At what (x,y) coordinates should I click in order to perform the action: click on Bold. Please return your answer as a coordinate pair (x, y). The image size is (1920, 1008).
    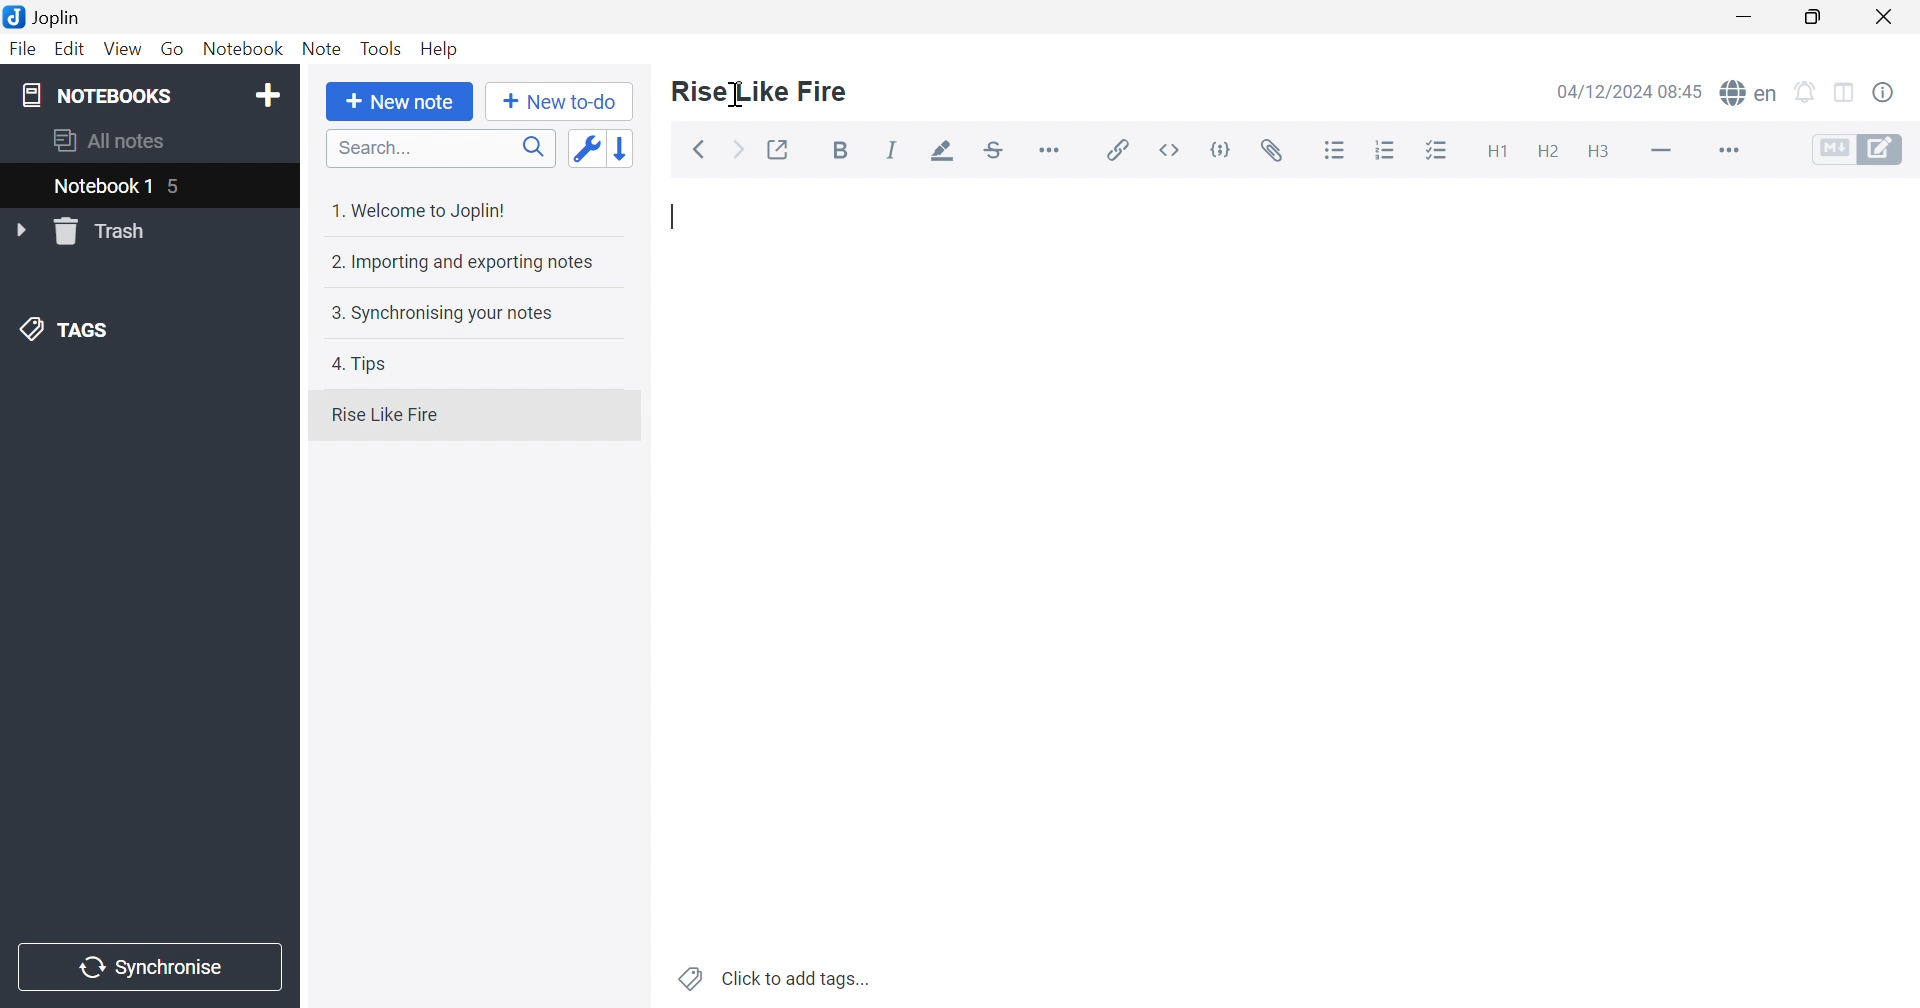
    Looking at the image, I should click on (839, 148).